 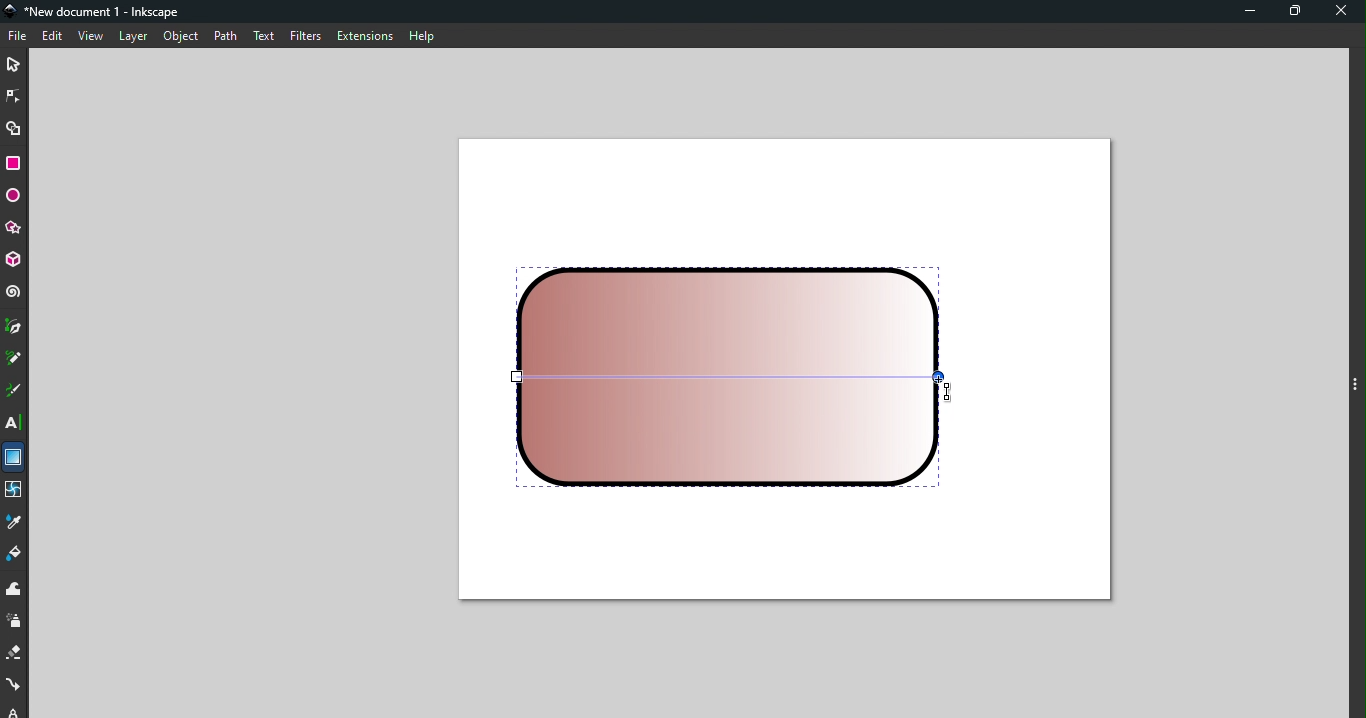 What do you see at coordinates (1299, 12) in the screenshot?
I see `Maximize` at bounding box center [1299, 12].